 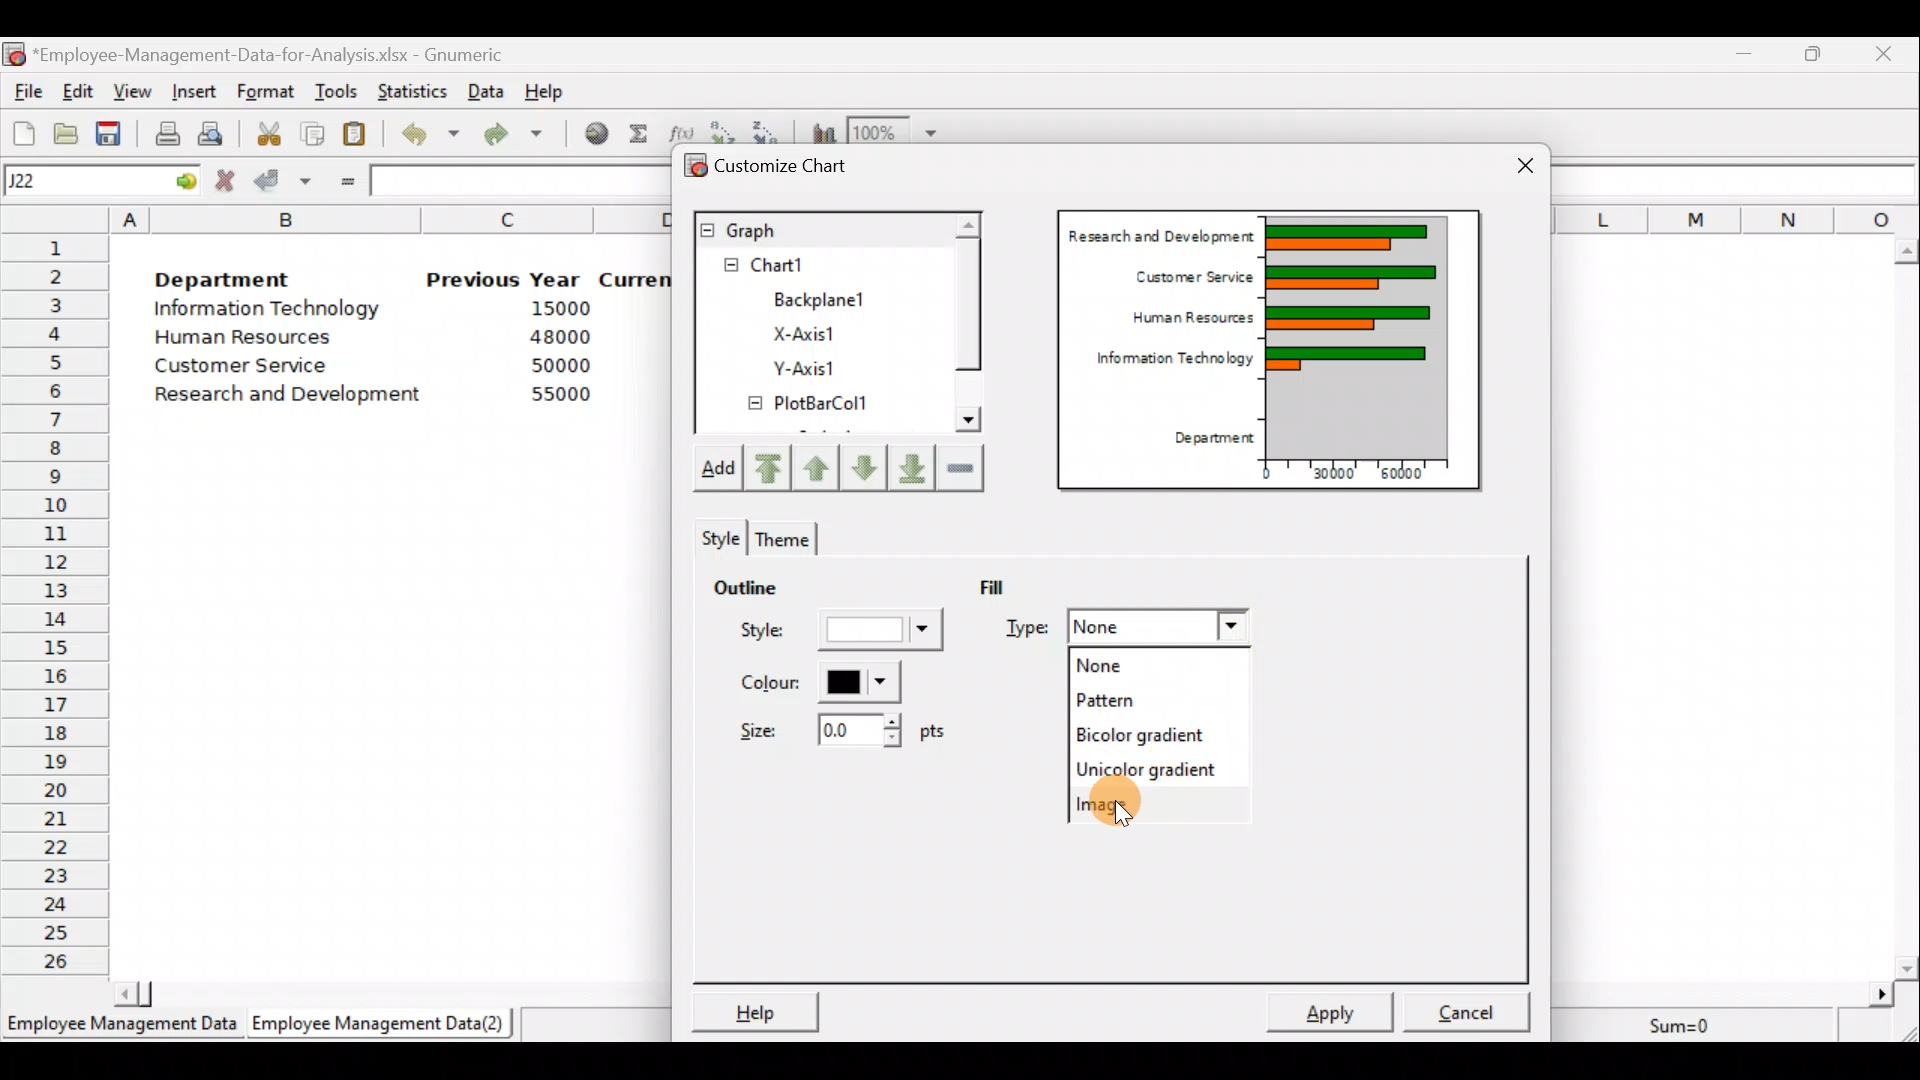 What do you see at coordinates (797, 265) in the screenshot?
I see `Chart1` at bounding box center [797, 265].